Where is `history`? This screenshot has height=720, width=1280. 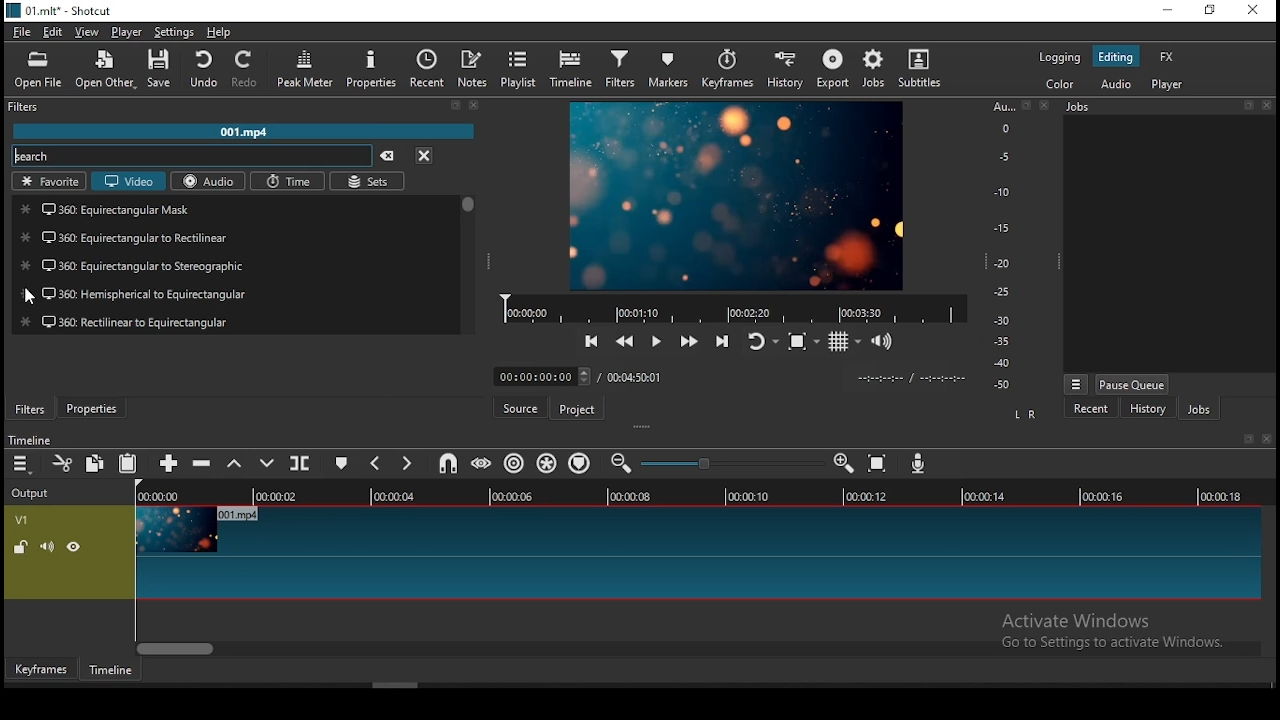 history is located at coordinates (1143, 411).